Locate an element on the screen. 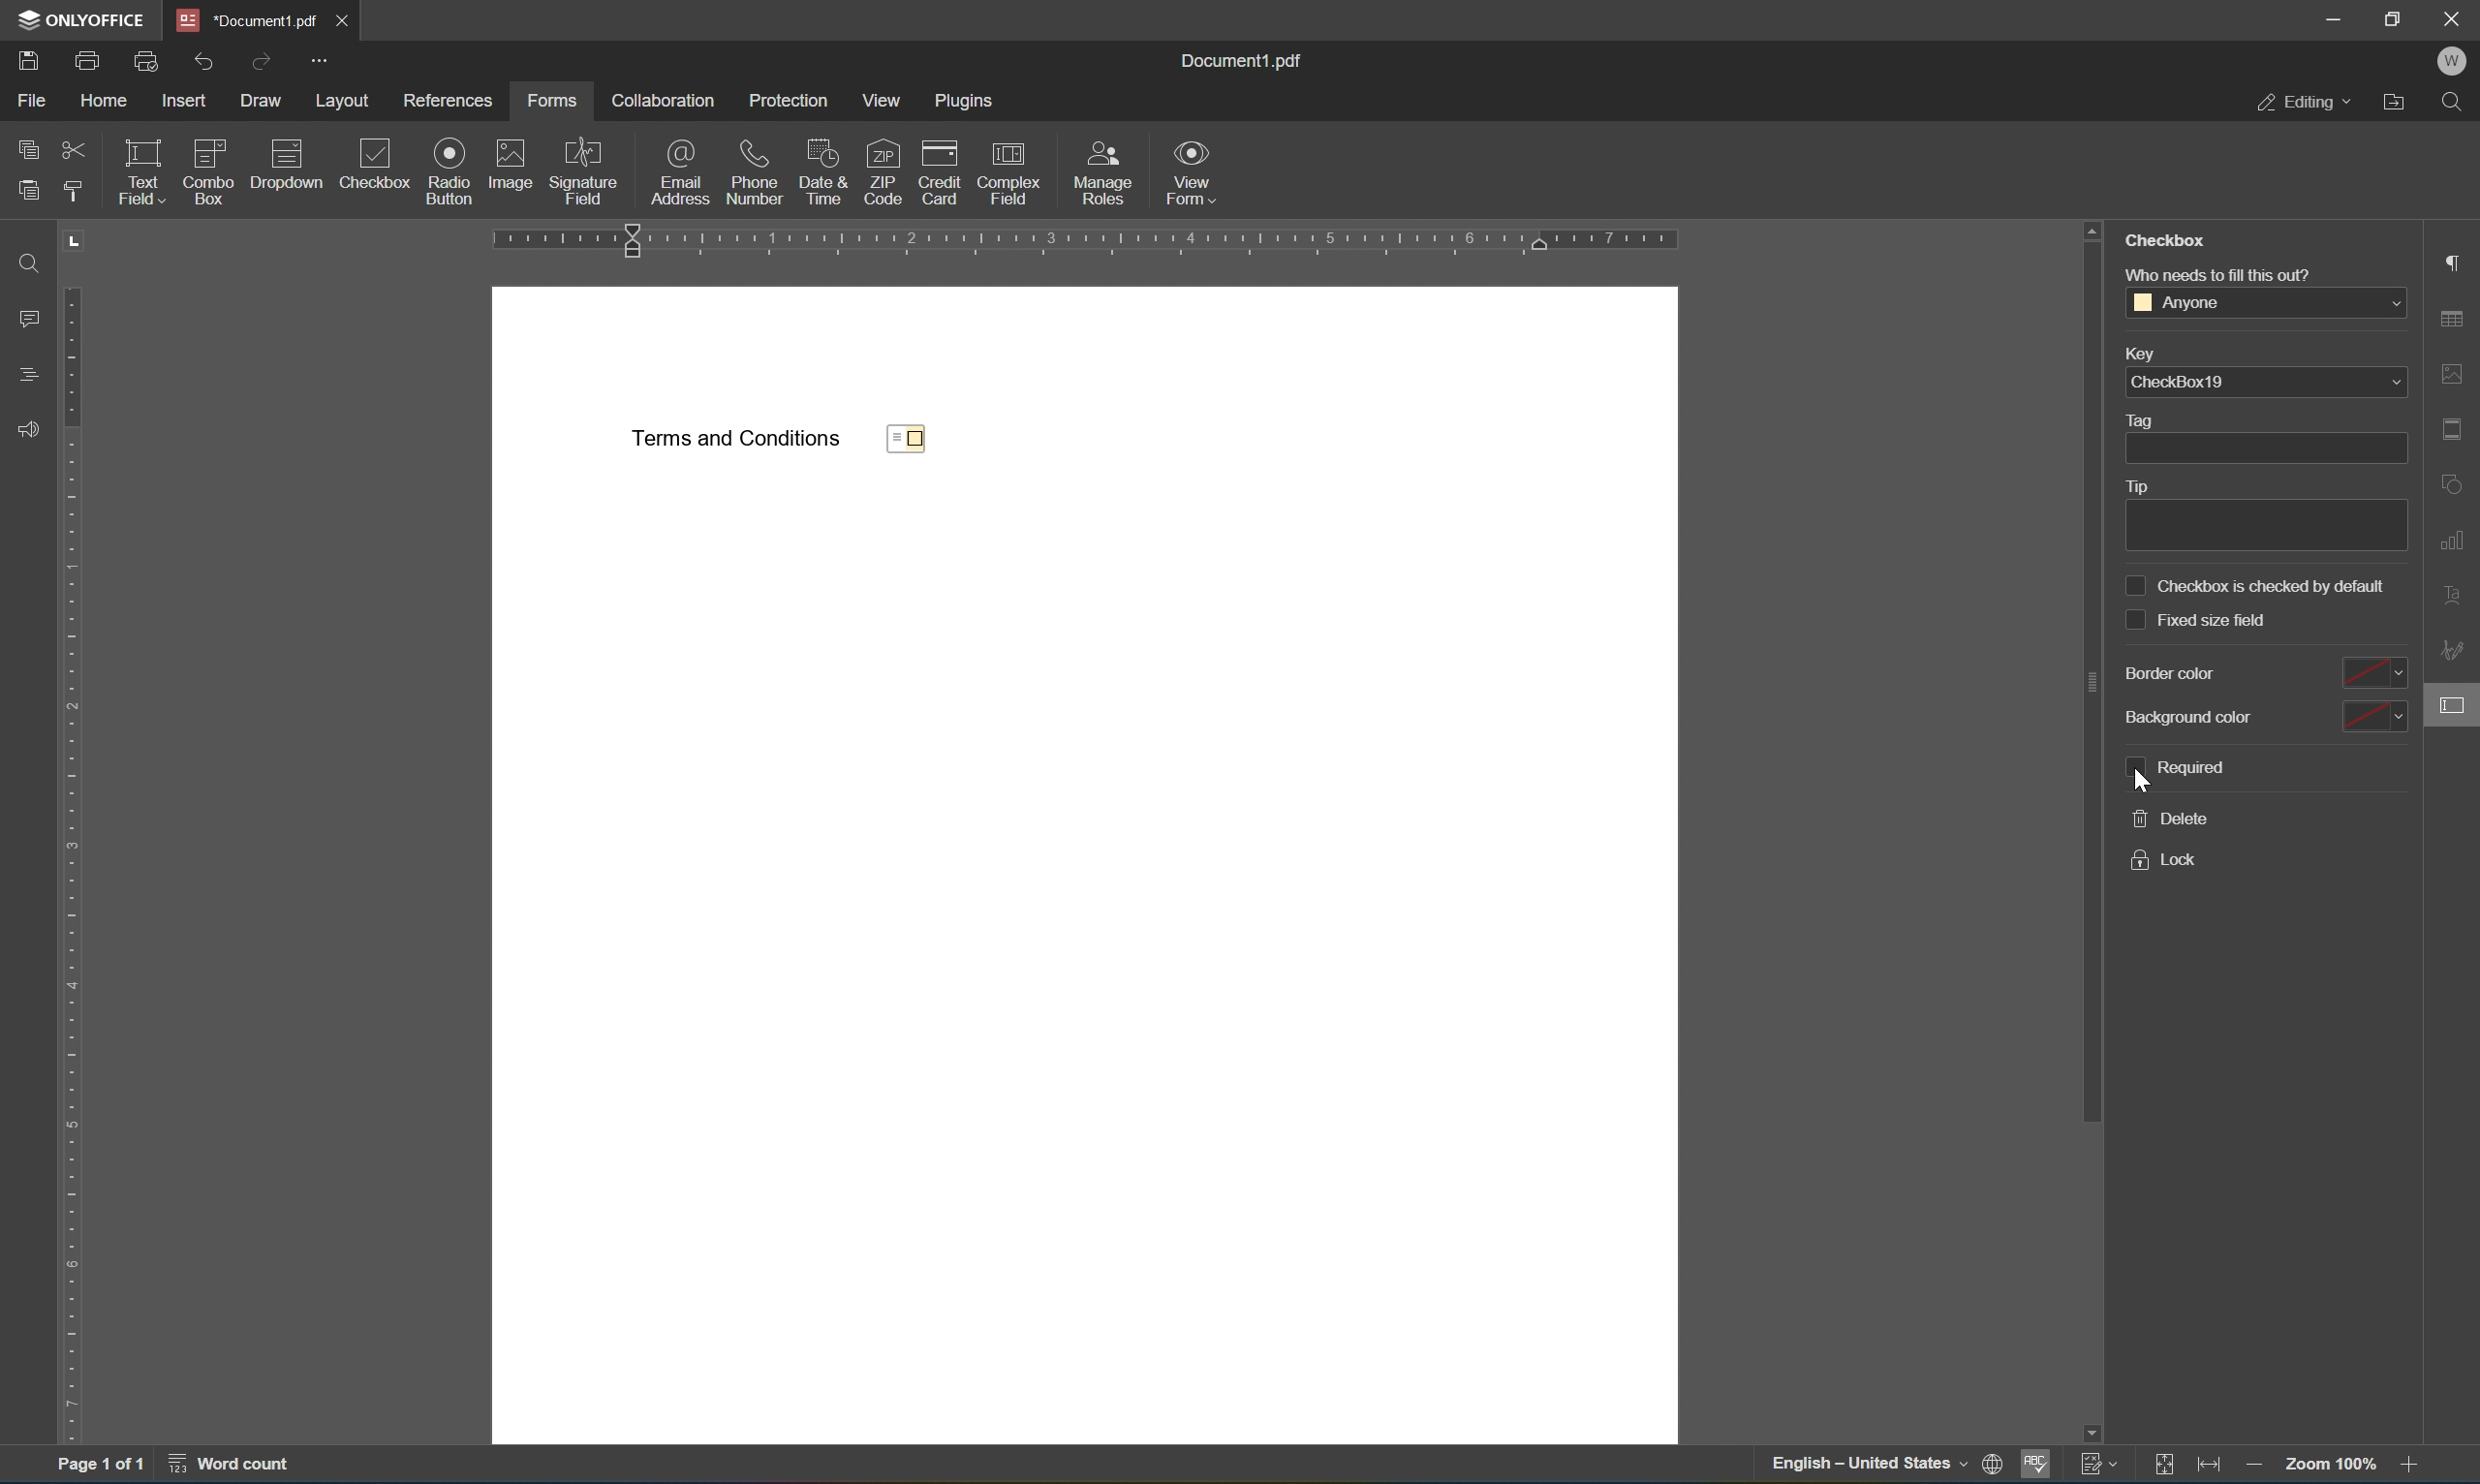 Image resolution: width=2480 pixels, height=1484 pixels. shape settings is located at coordinates (2457, 485).